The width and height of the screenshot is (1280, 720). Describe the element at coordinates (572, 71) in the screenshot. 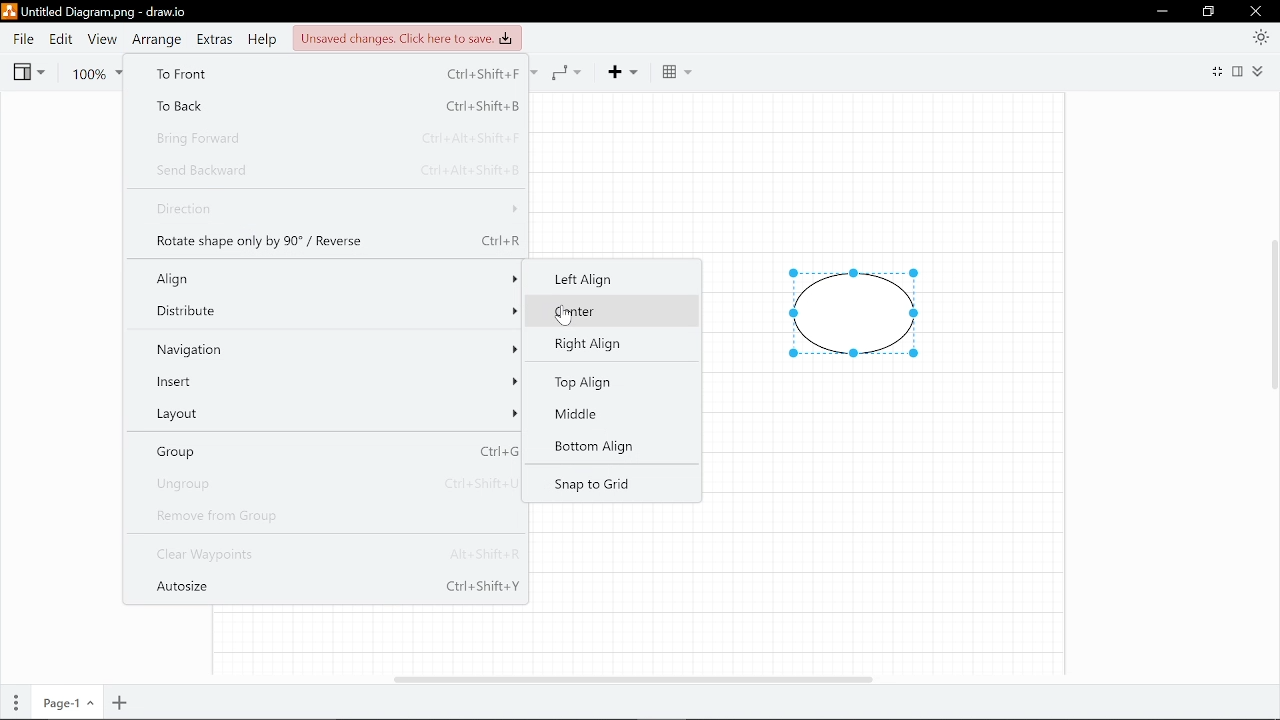

I see `Waypoints` at that location.